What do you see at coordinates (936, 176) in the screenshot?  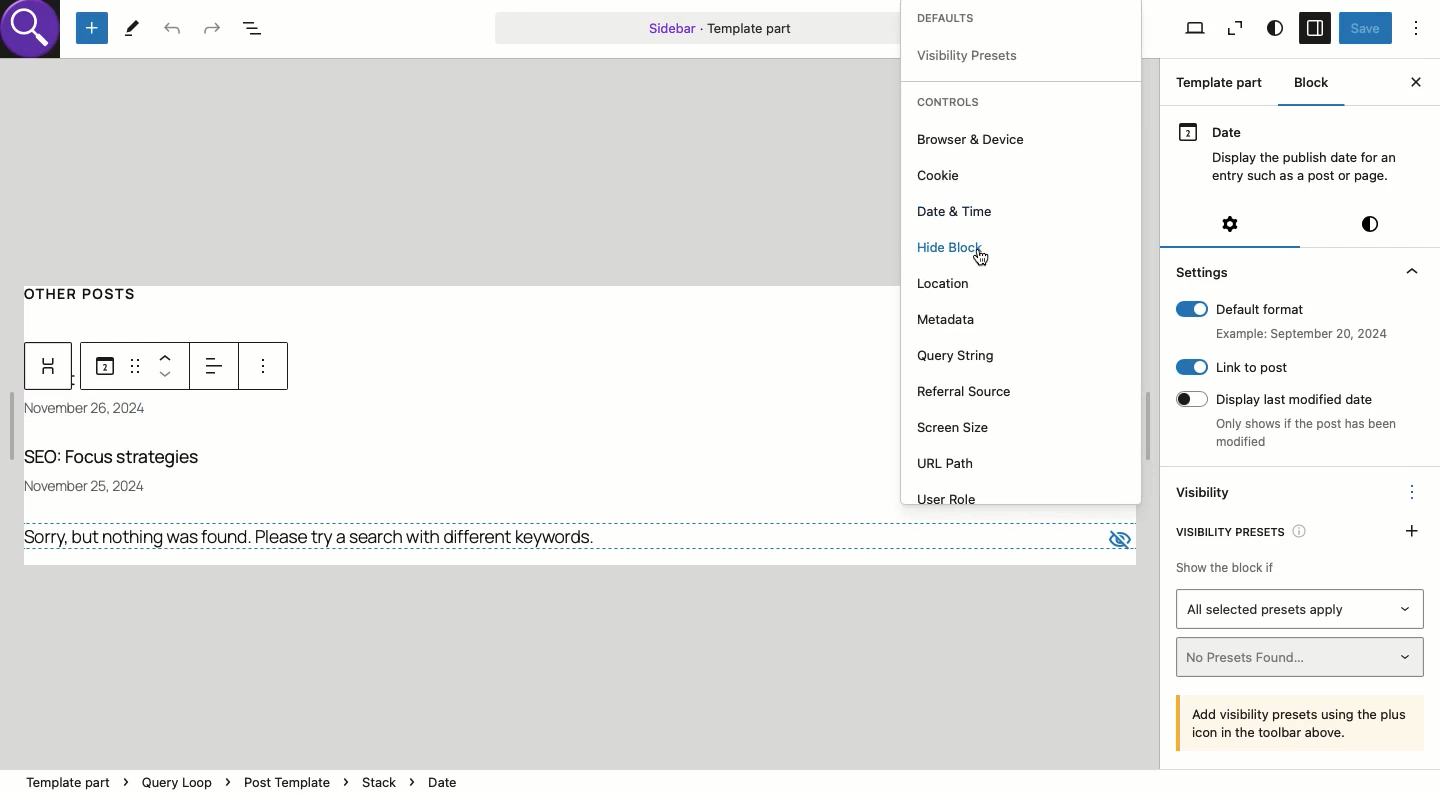 I see `Cookie` at bounding box center [936, 176].